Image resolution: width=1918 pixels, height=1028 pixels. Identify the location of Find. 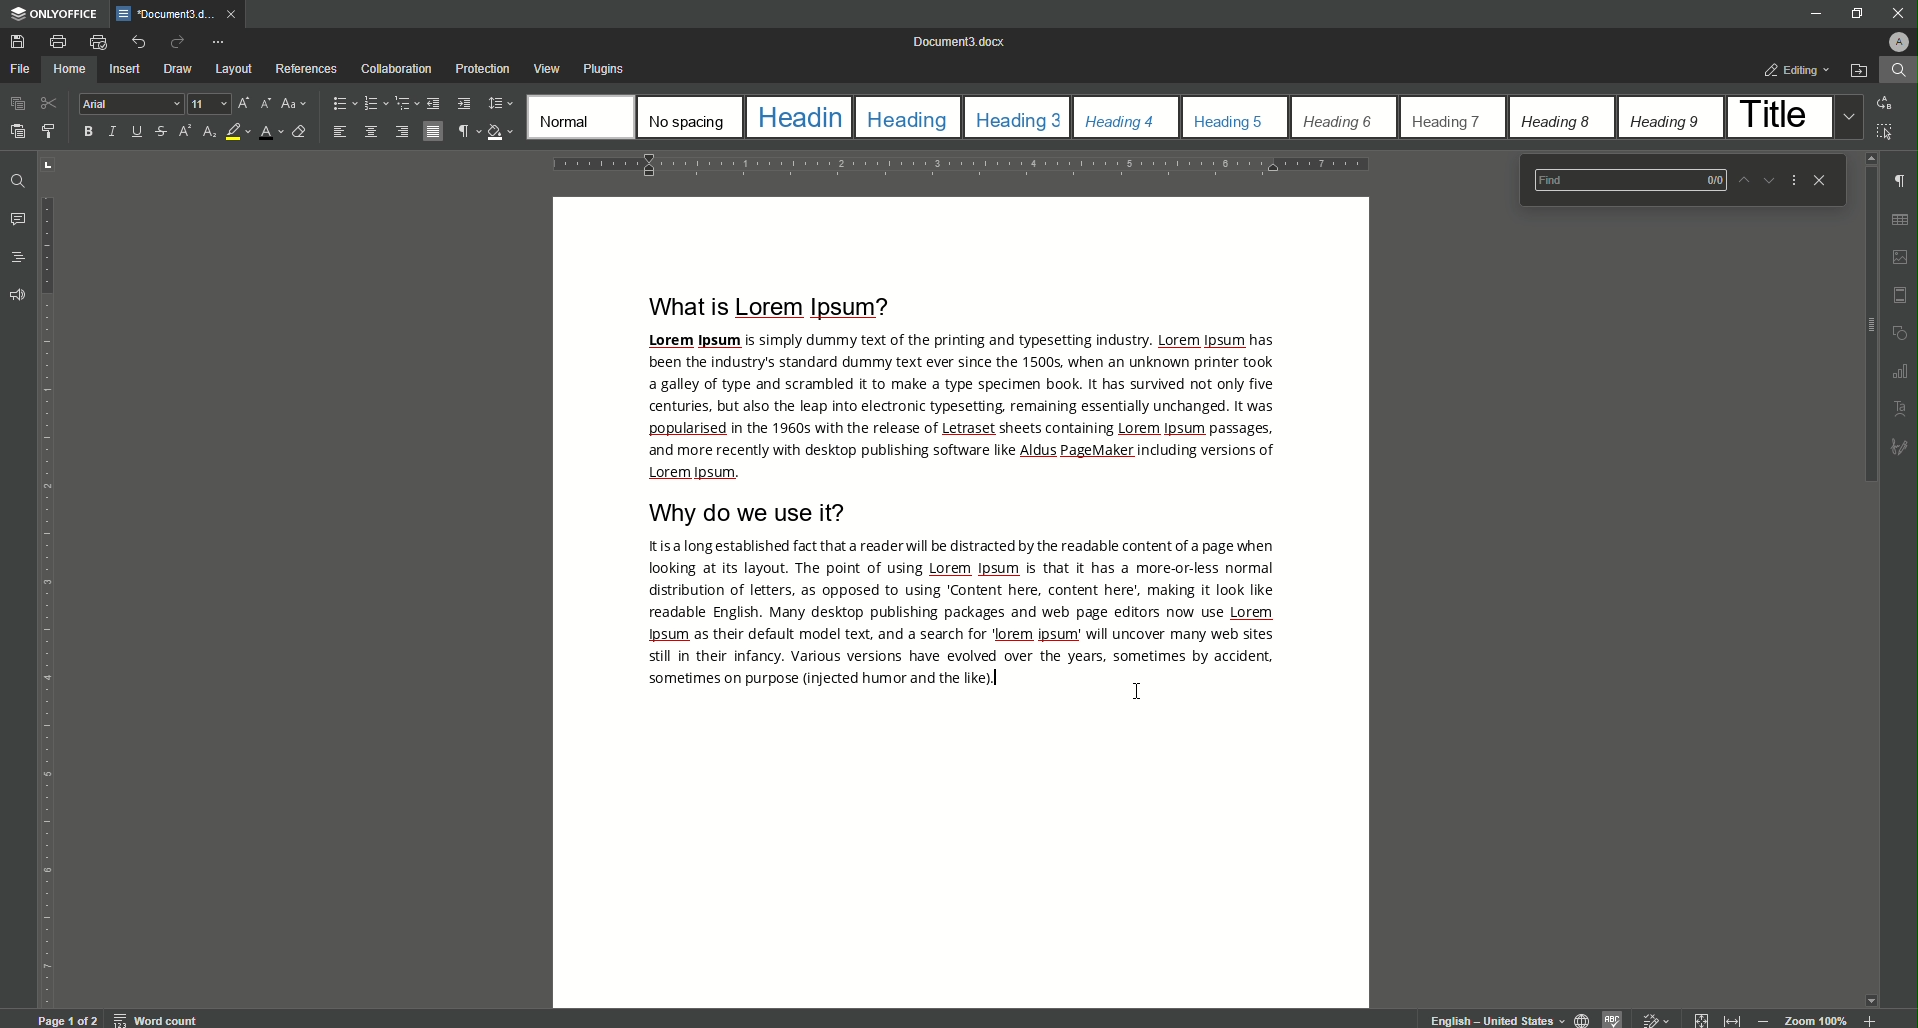
(1897, 70).